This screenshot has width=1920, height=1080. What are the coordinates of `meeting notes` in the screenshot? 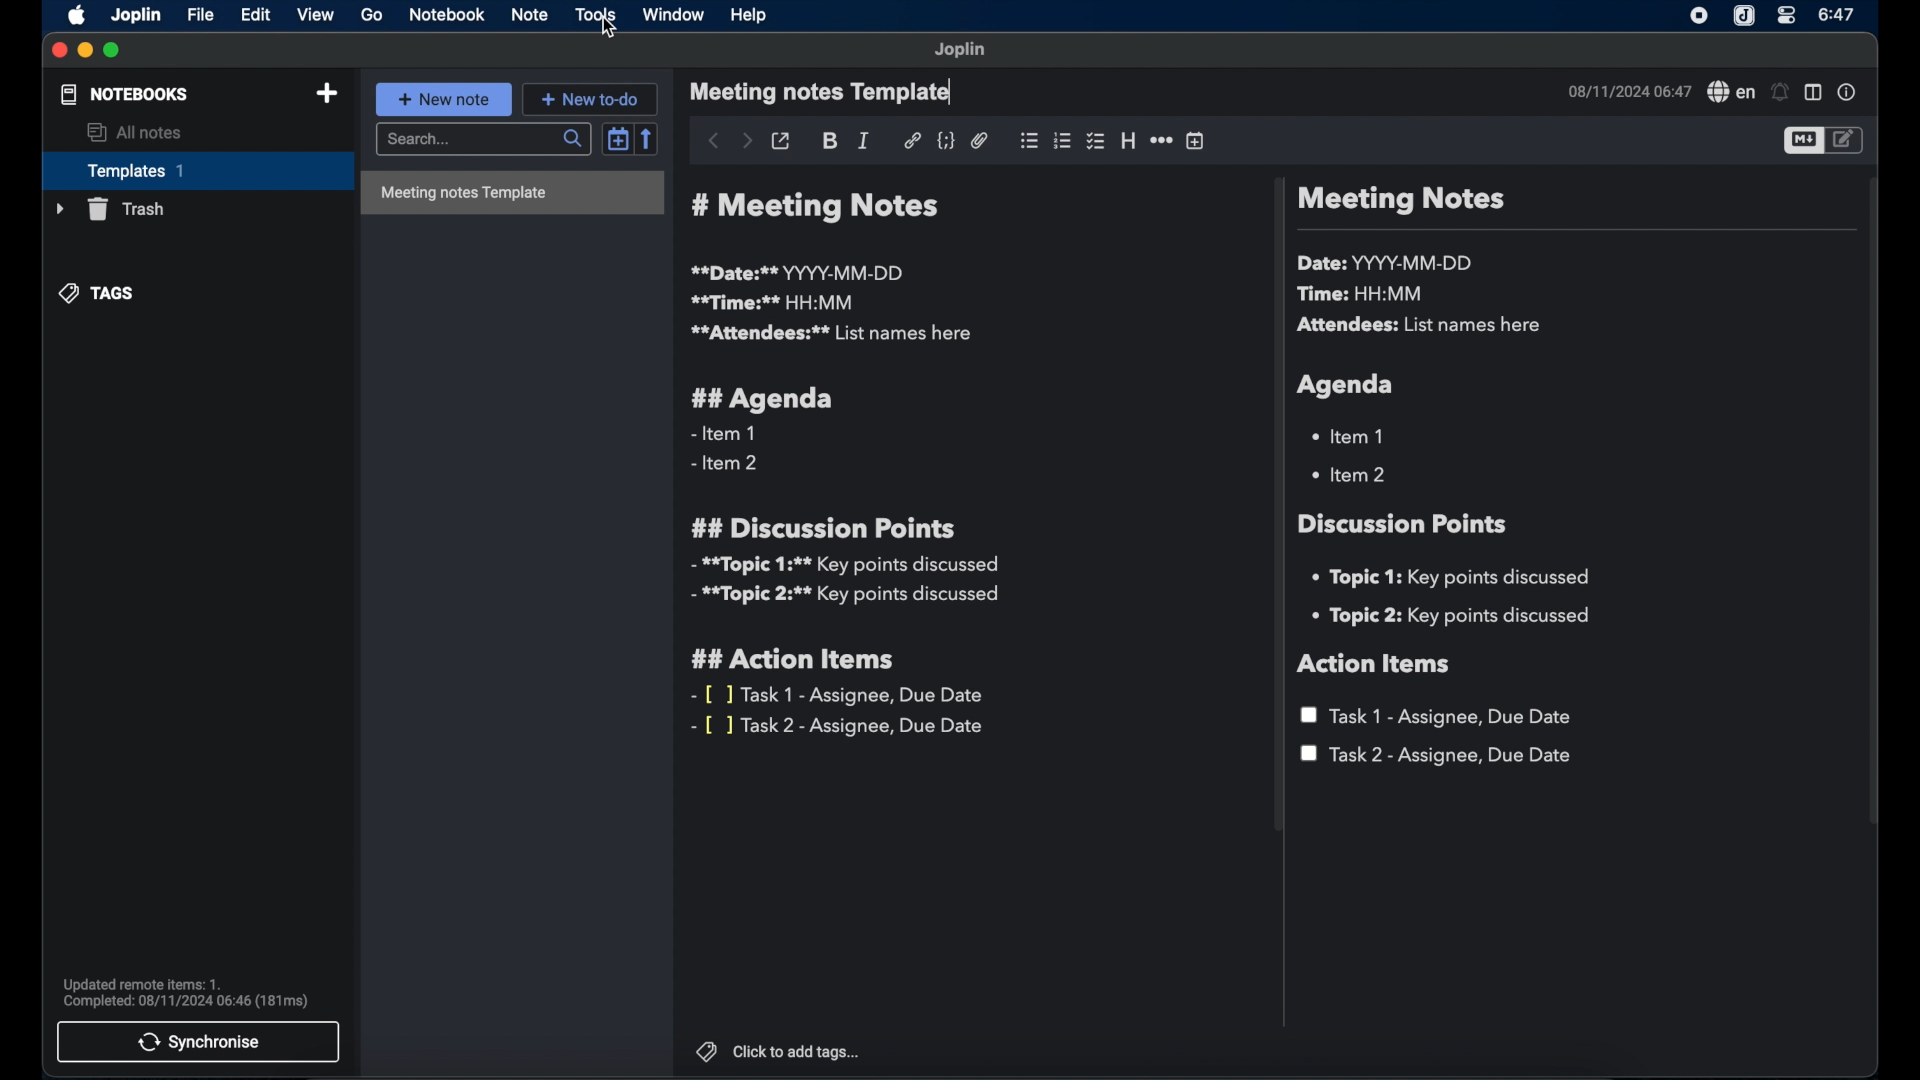 It's located at (1400, 201).